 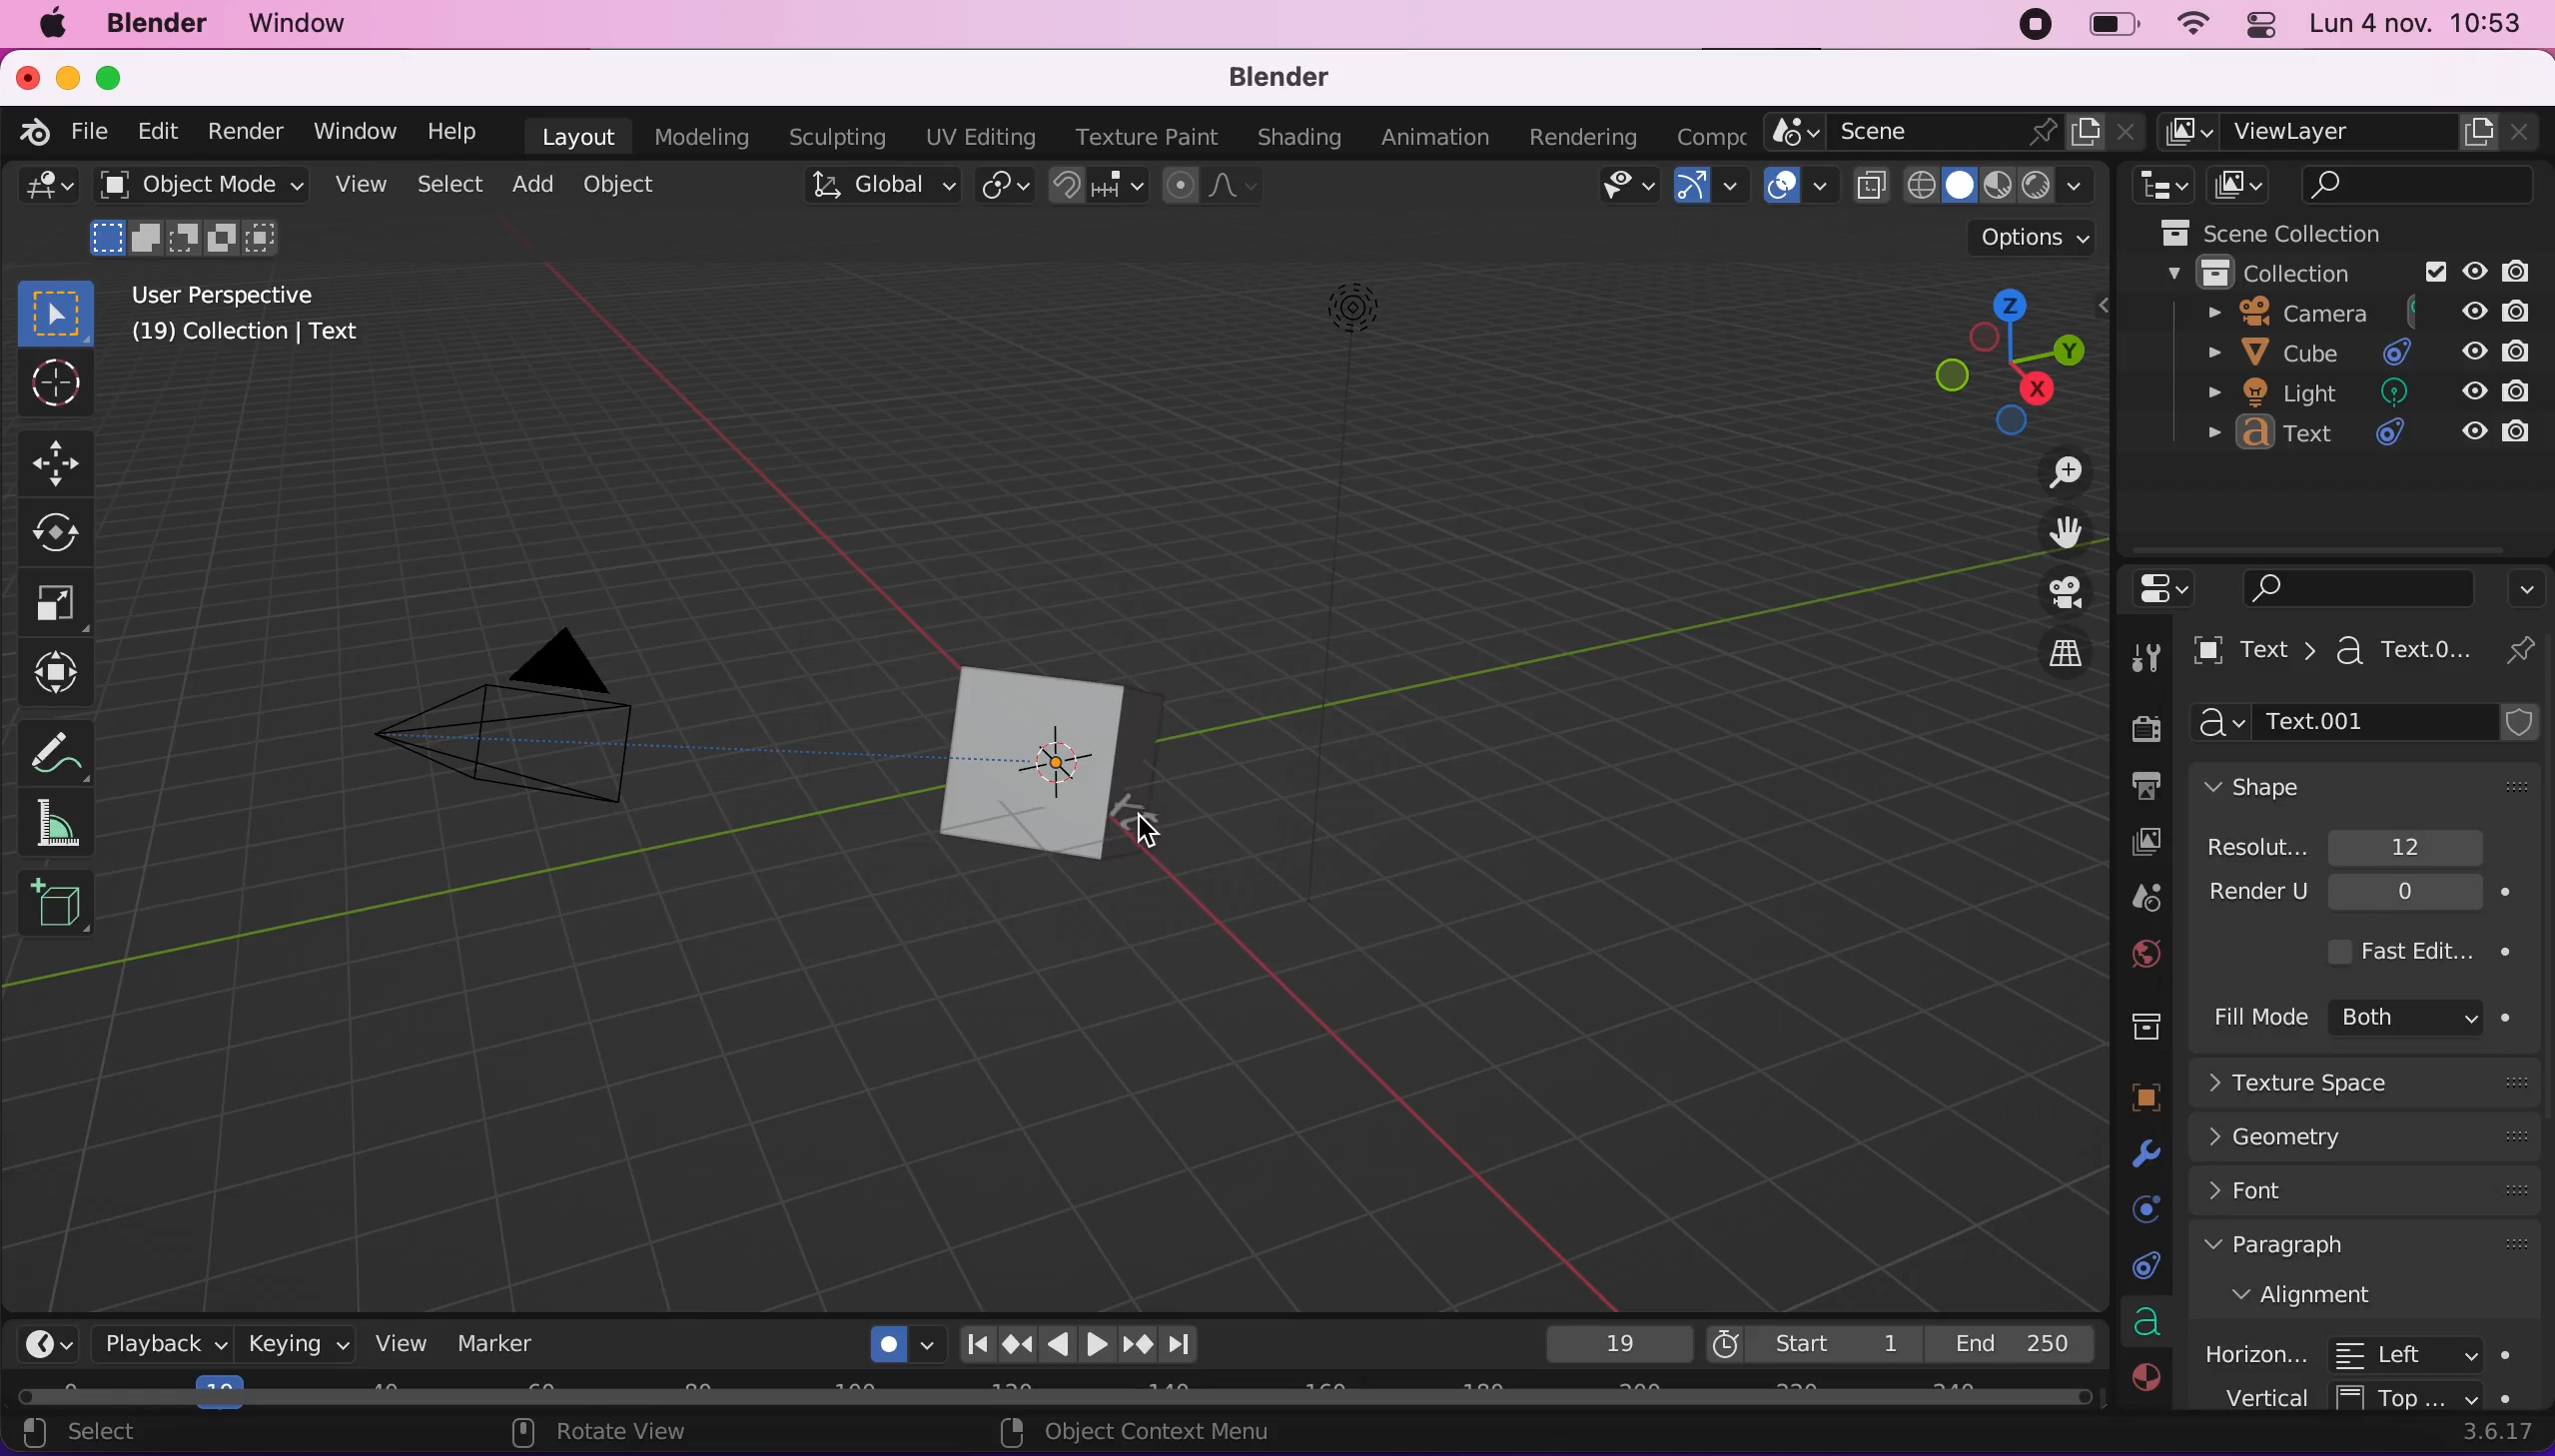 What do you see at coordinates (2143, 787) in the screenshot?
I see `output` at bounding box center [2143, 787].